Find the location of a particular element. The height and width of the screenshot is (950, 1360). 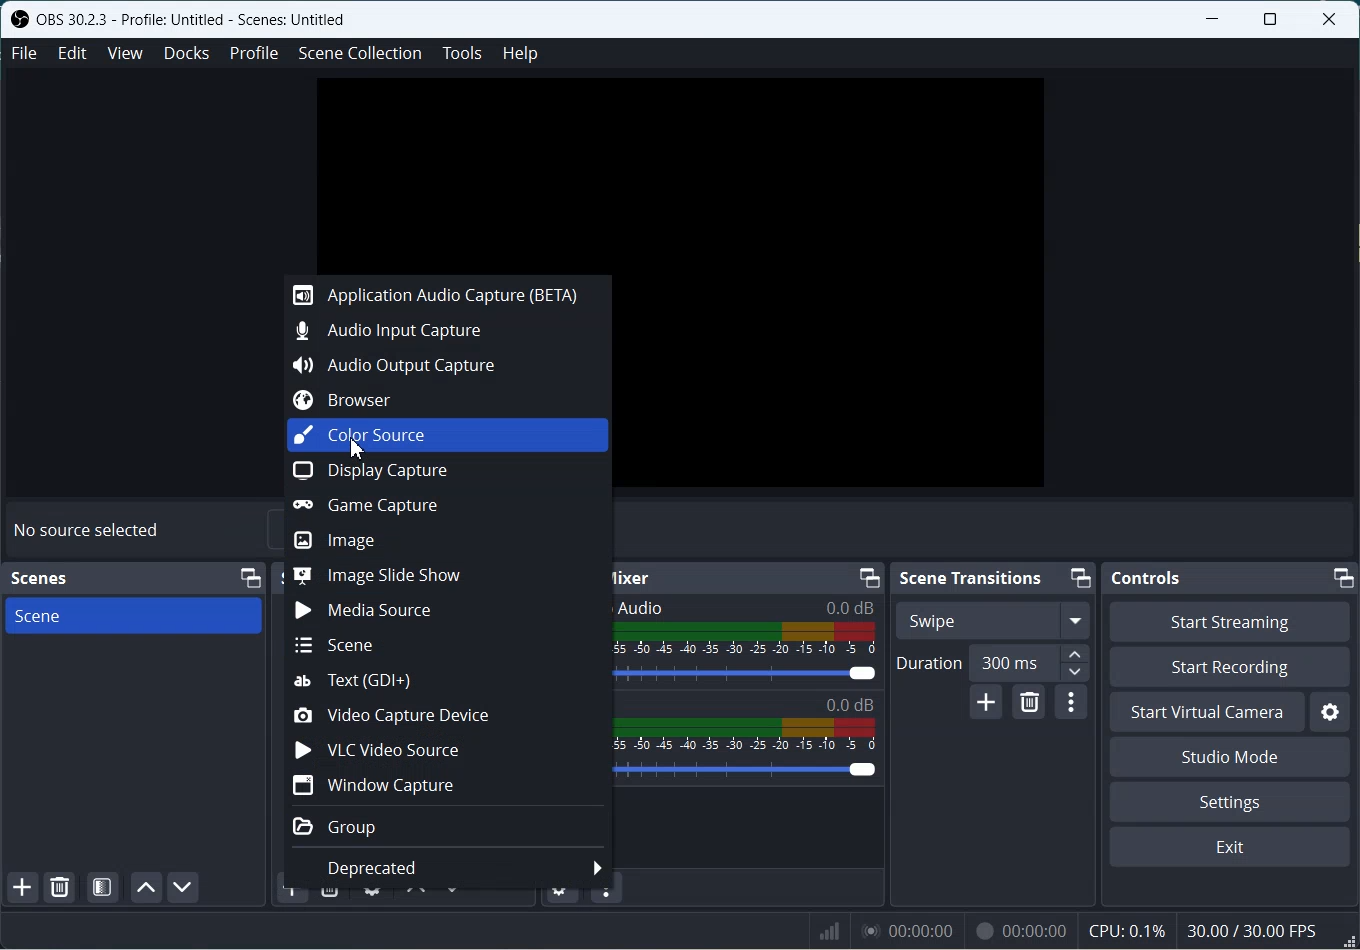

Minimize is located at coordinates (871, 577).